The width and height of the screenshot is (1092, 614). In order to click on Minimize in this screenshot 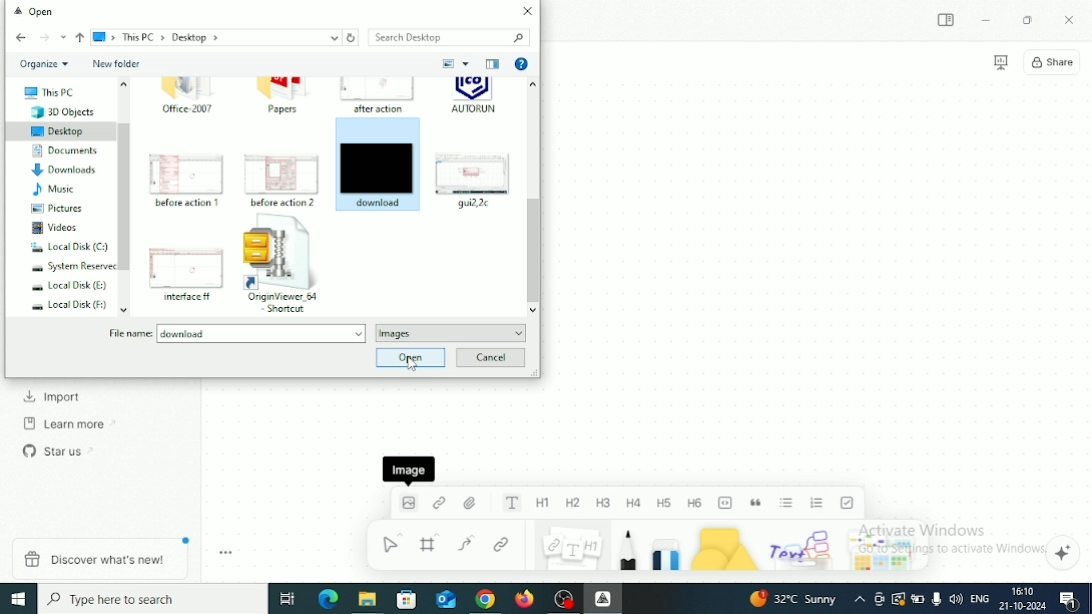, I will do `click(986, 19)`.